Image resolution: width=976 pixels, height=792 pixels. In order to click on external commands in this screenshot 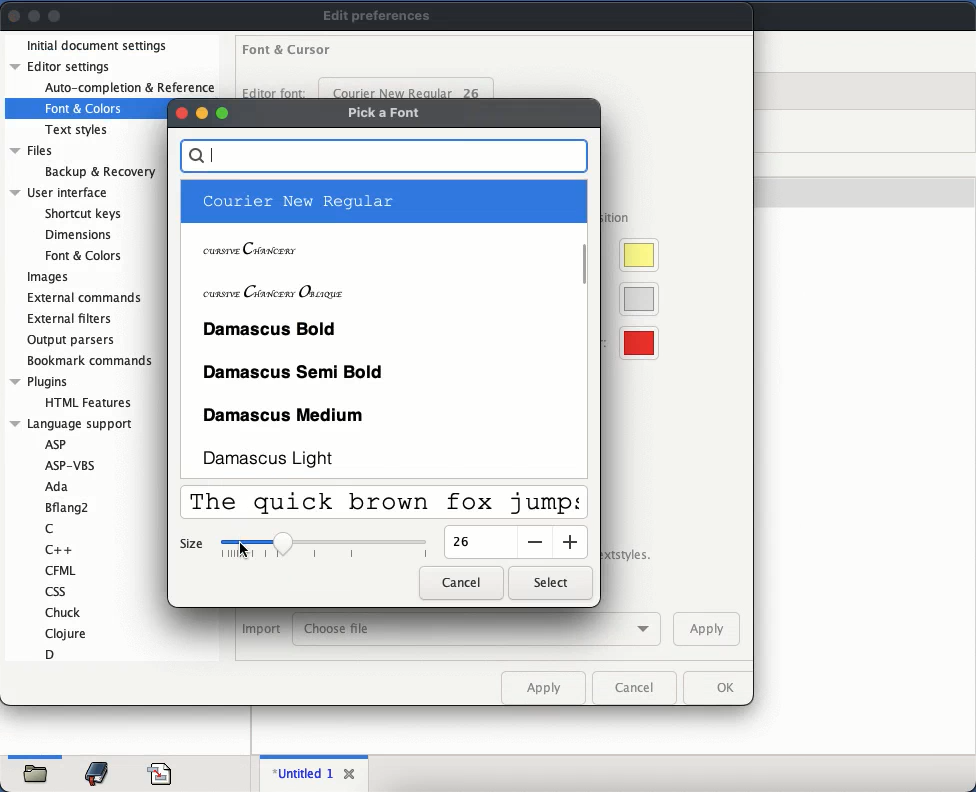, I will do `click(88, 298)`.